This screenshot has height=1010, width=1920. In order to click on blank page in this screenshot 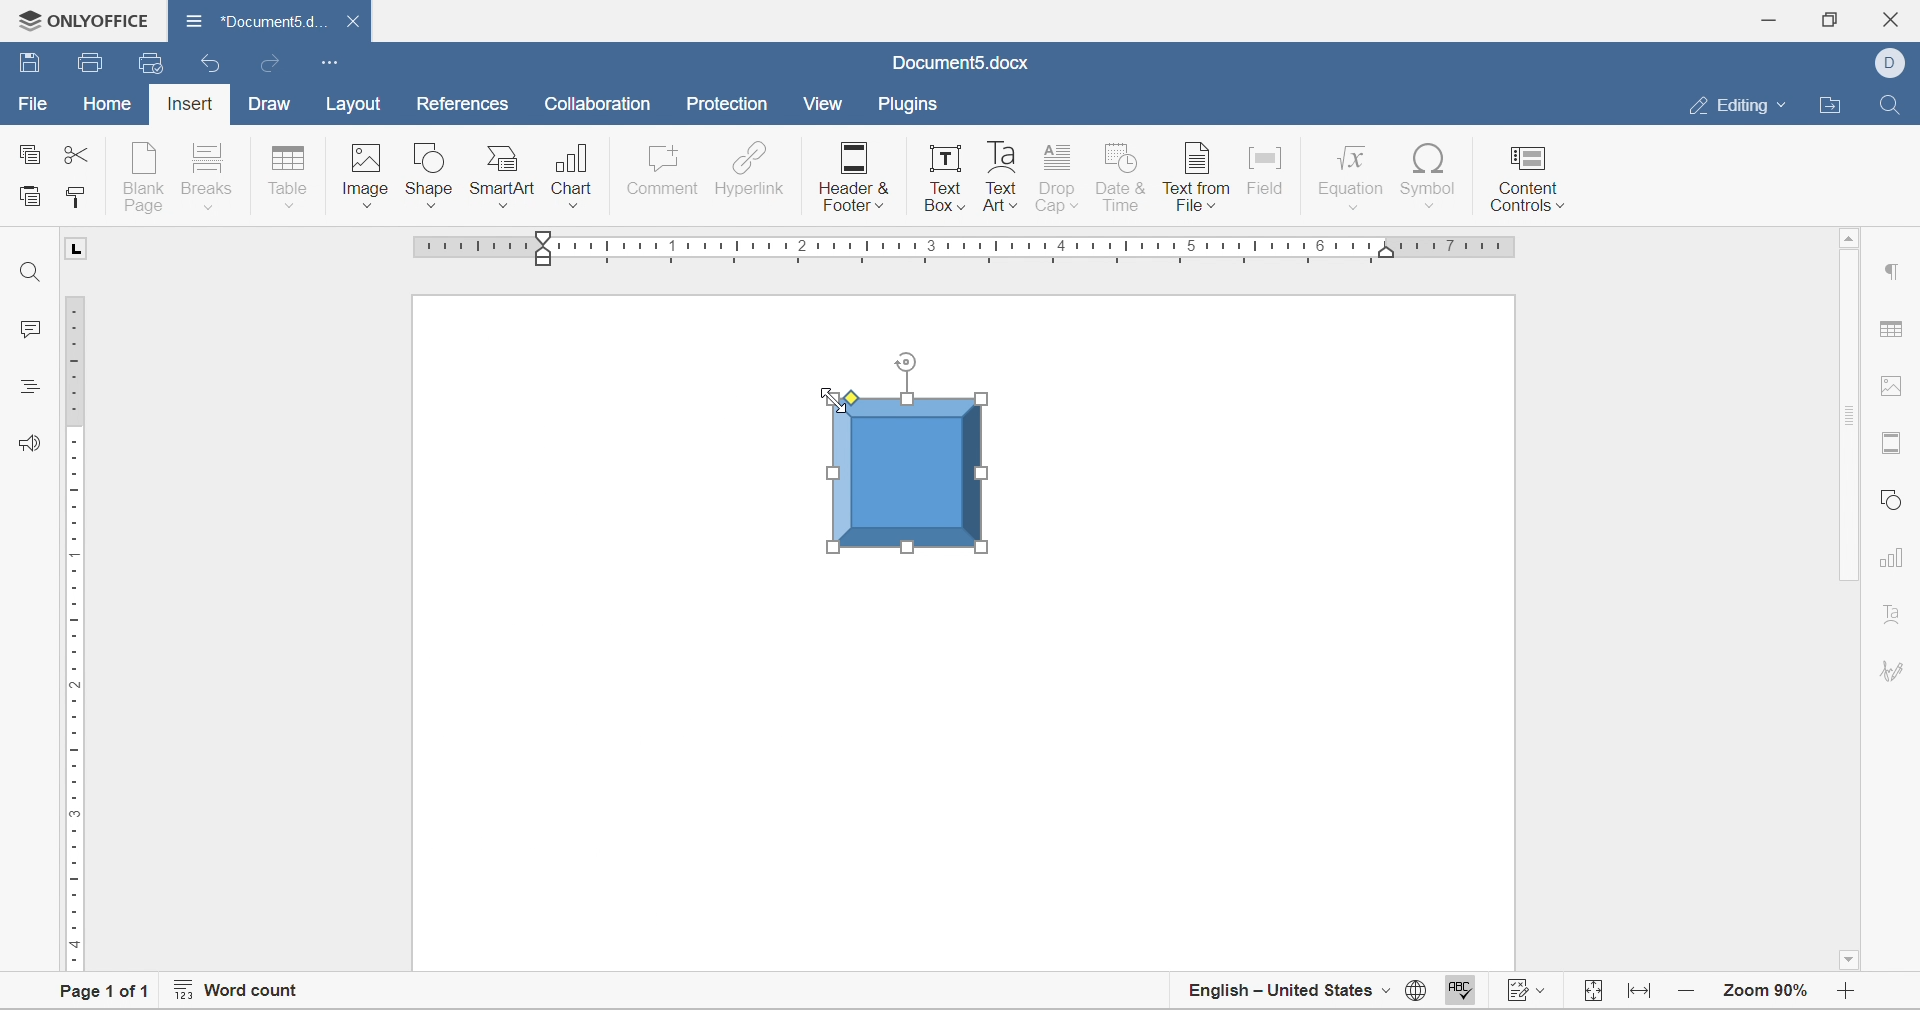, I will do `click(145, 176)`.